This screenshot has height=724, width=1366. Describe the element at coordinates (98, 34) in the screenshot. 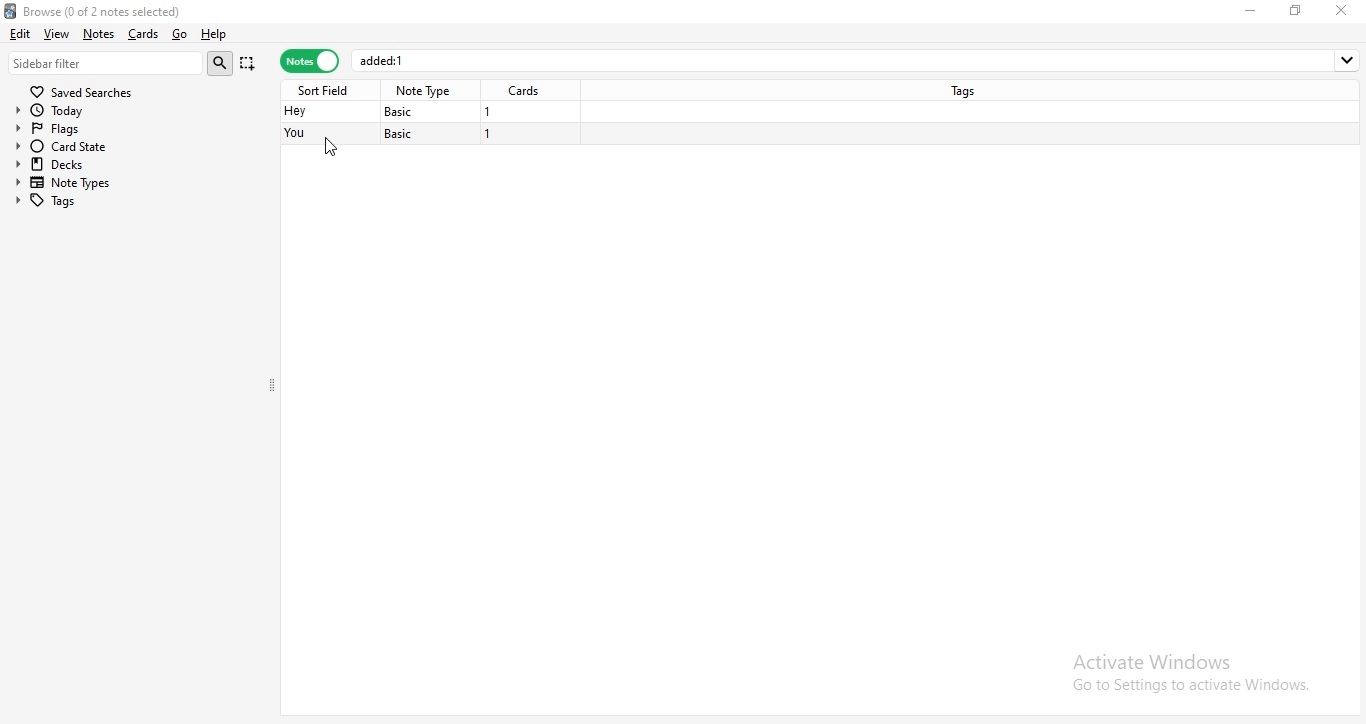

I see `notes` at that location.